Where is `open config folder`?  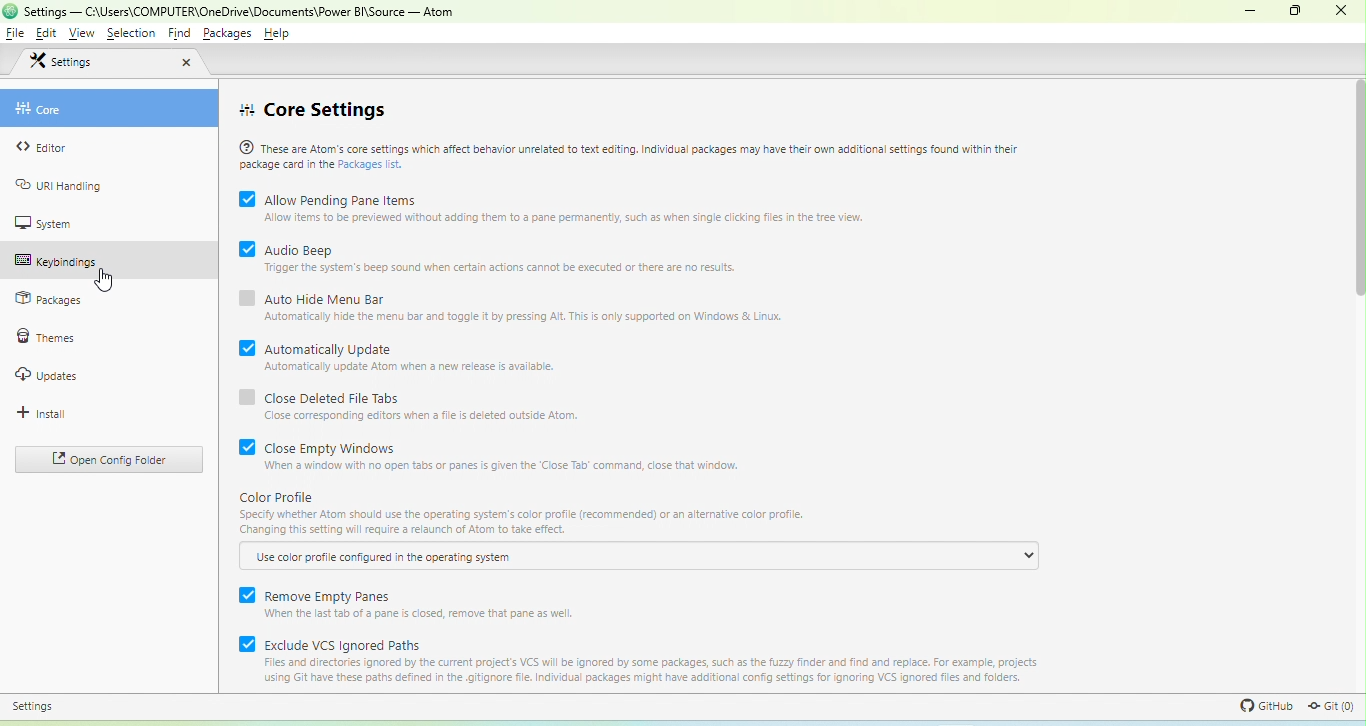 open config folder is located at coordinates (107, 459).